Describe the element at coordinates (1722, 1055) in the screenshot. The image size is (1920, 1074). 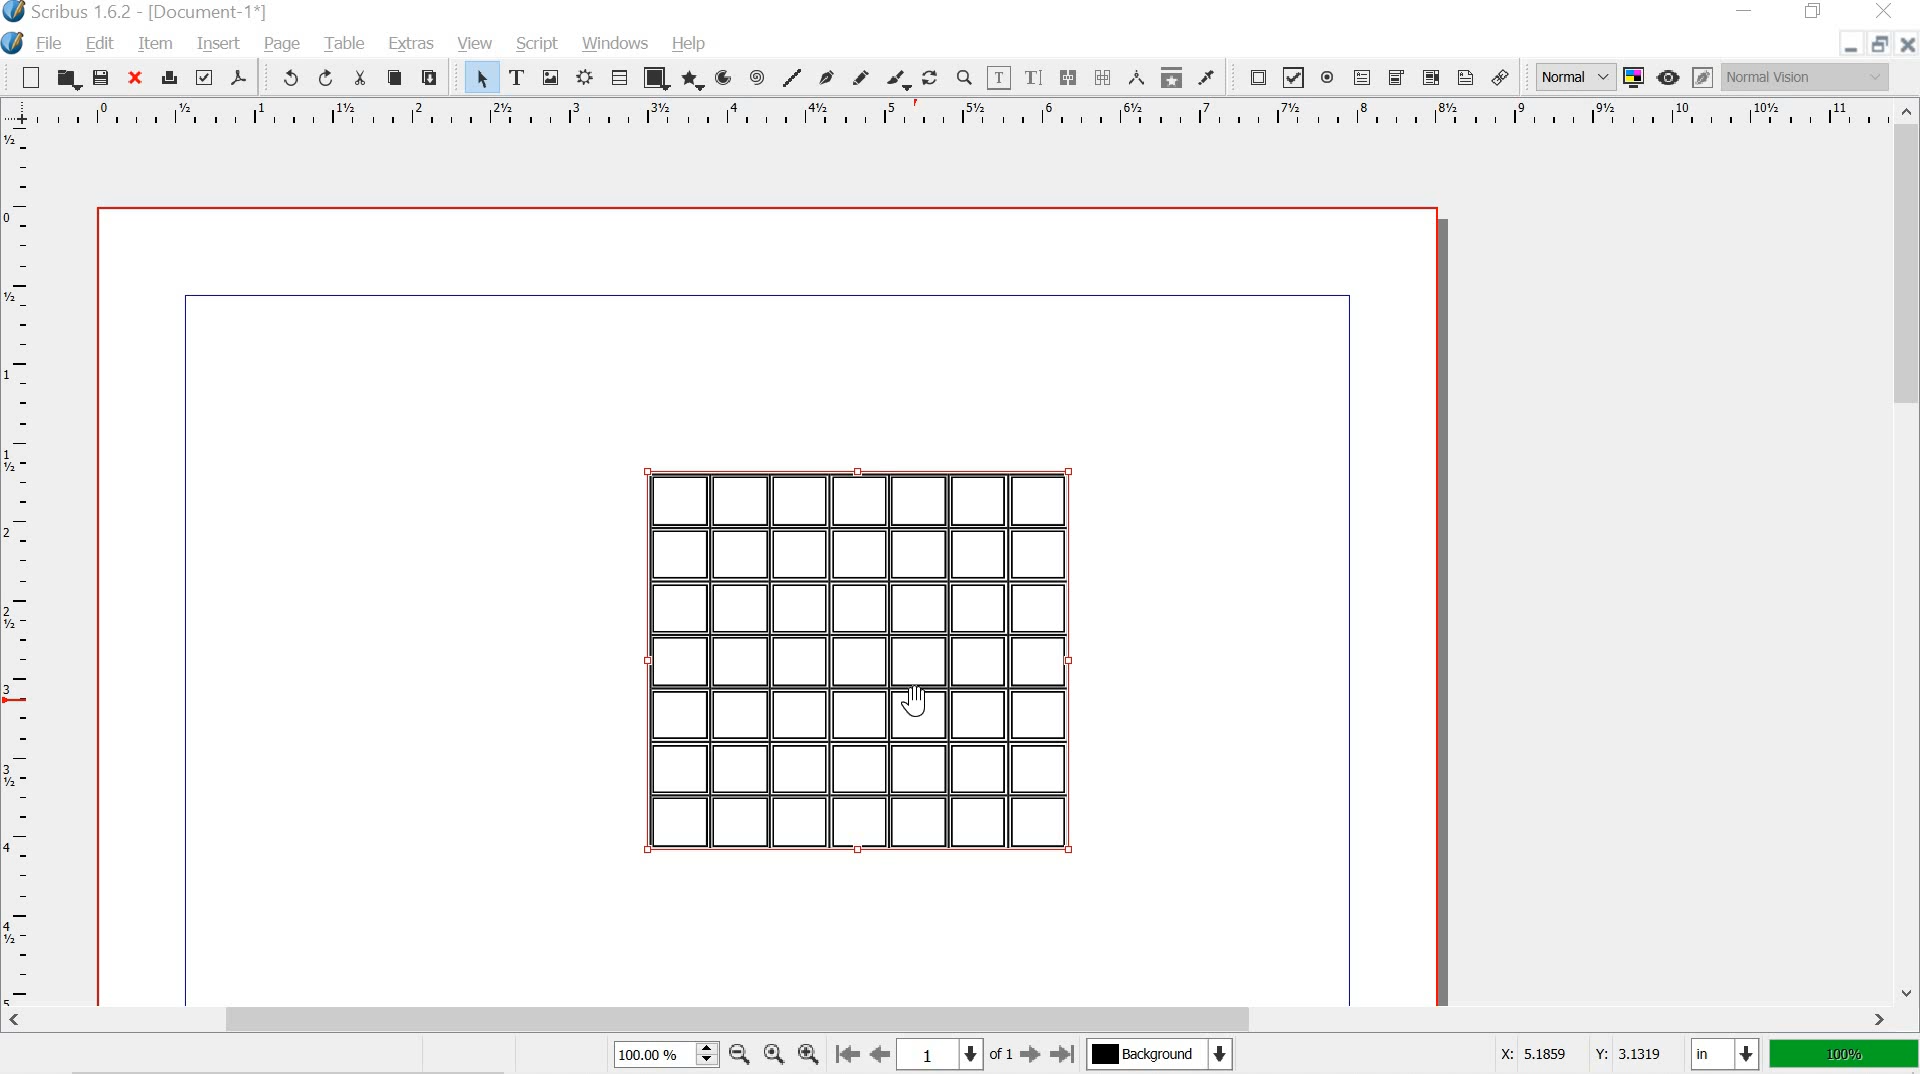
I see `in` at that location.